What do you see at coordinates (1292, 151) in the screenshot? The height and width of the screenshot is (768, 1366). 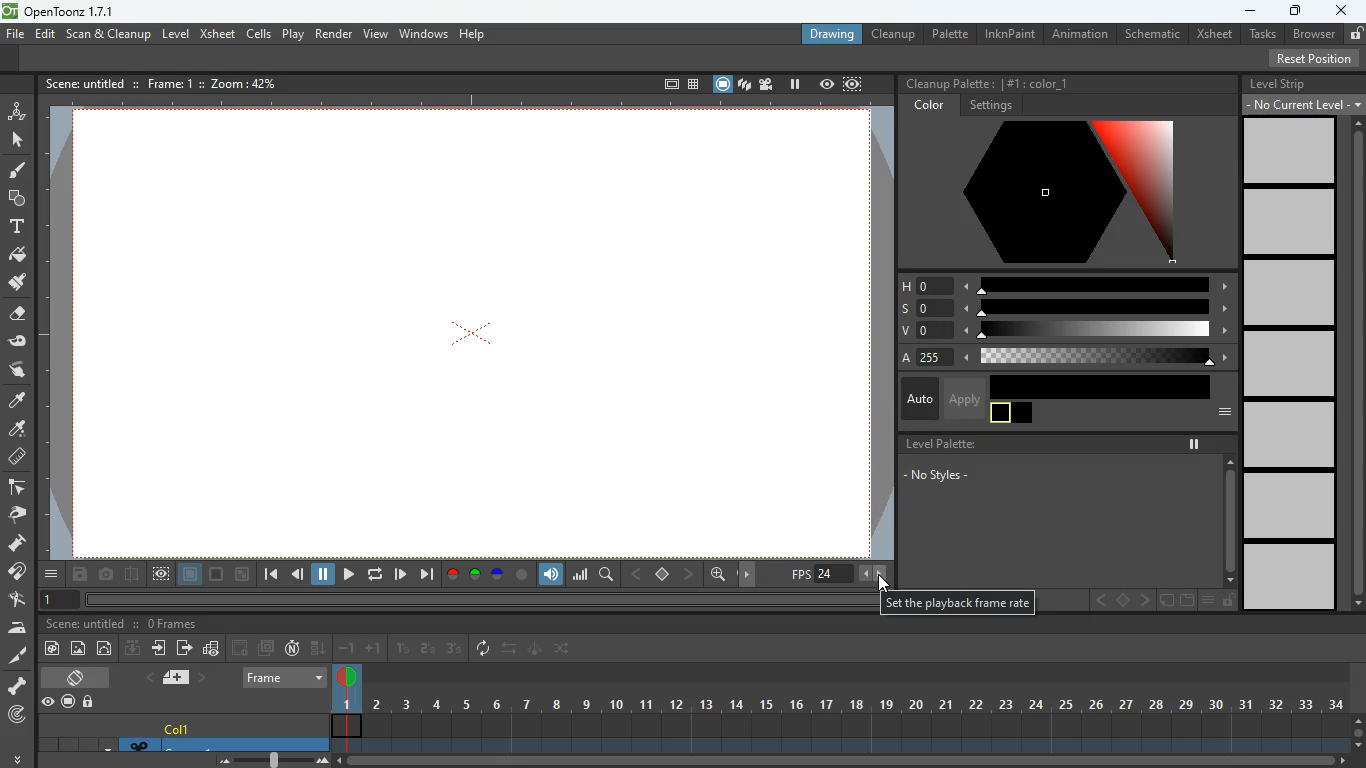 I see `level` at bounding box center [1292, 151].